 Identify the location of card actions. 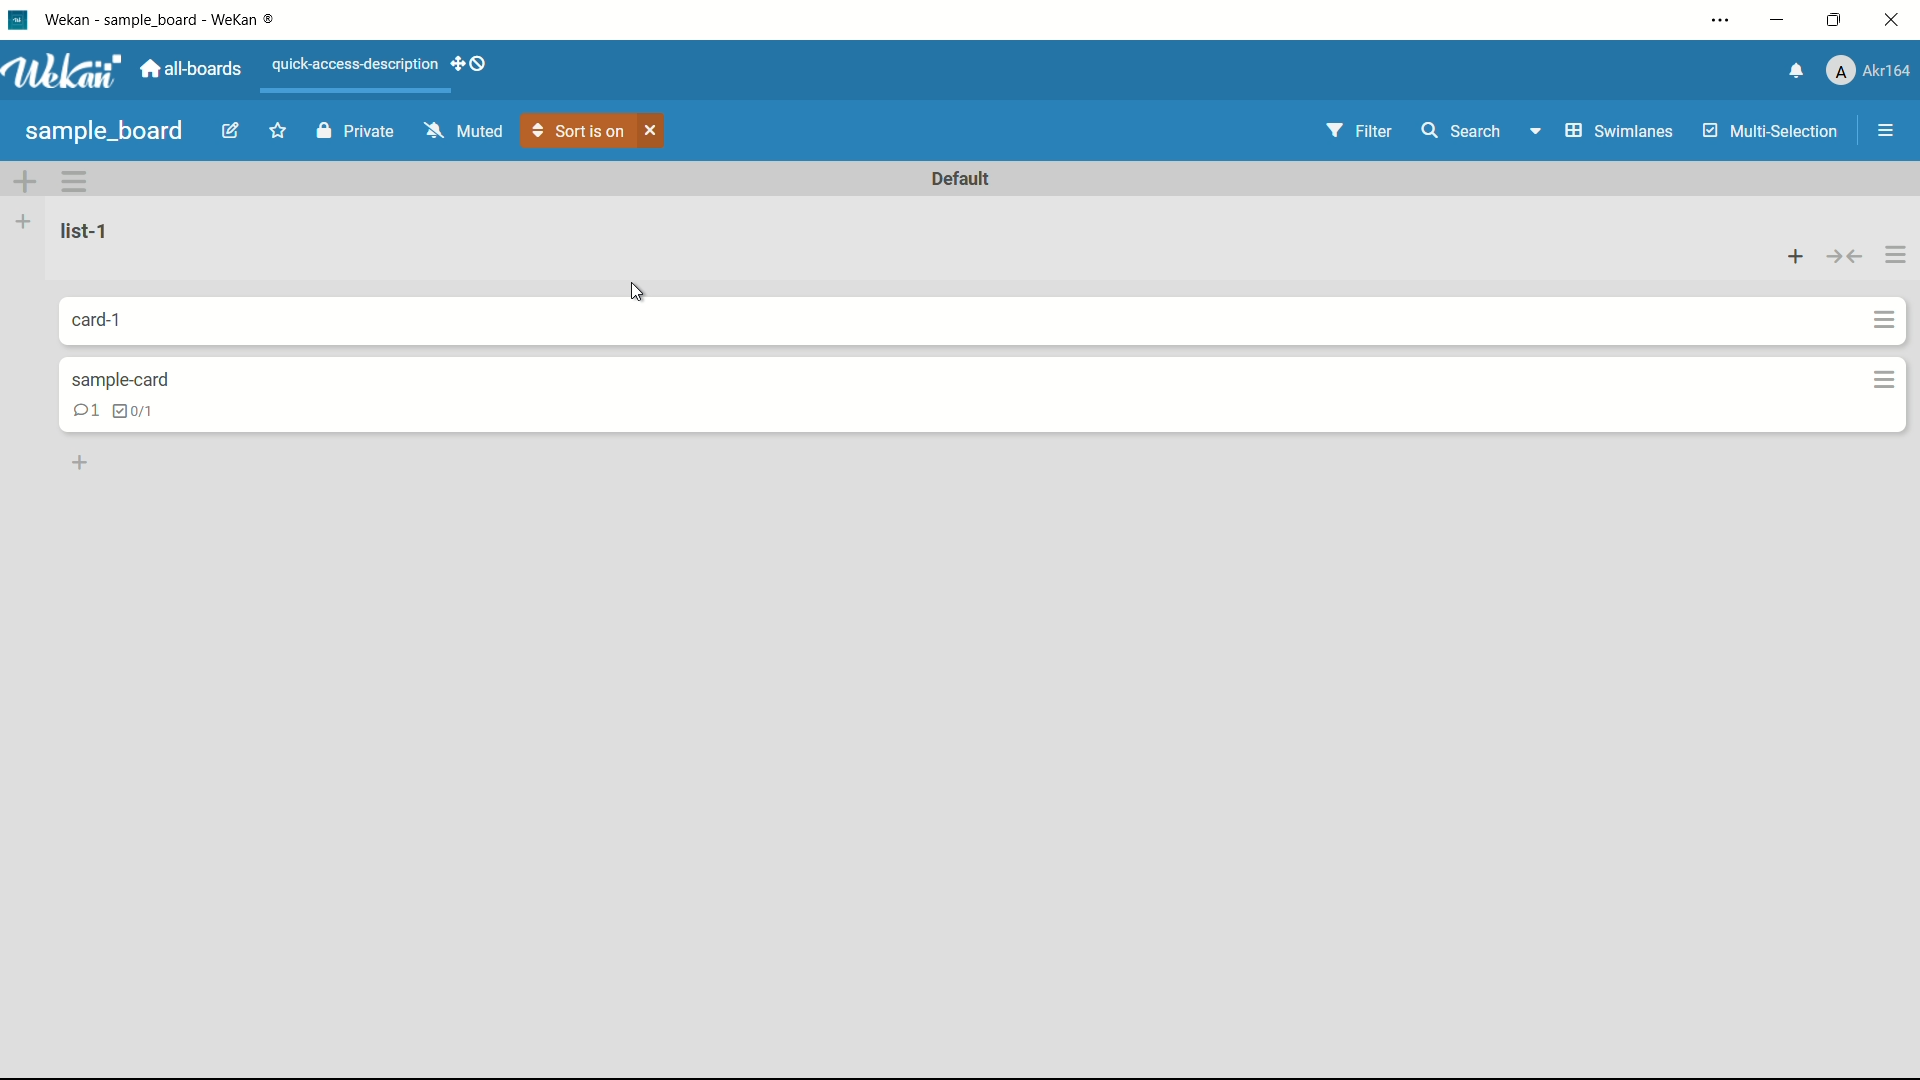
(74, 179).